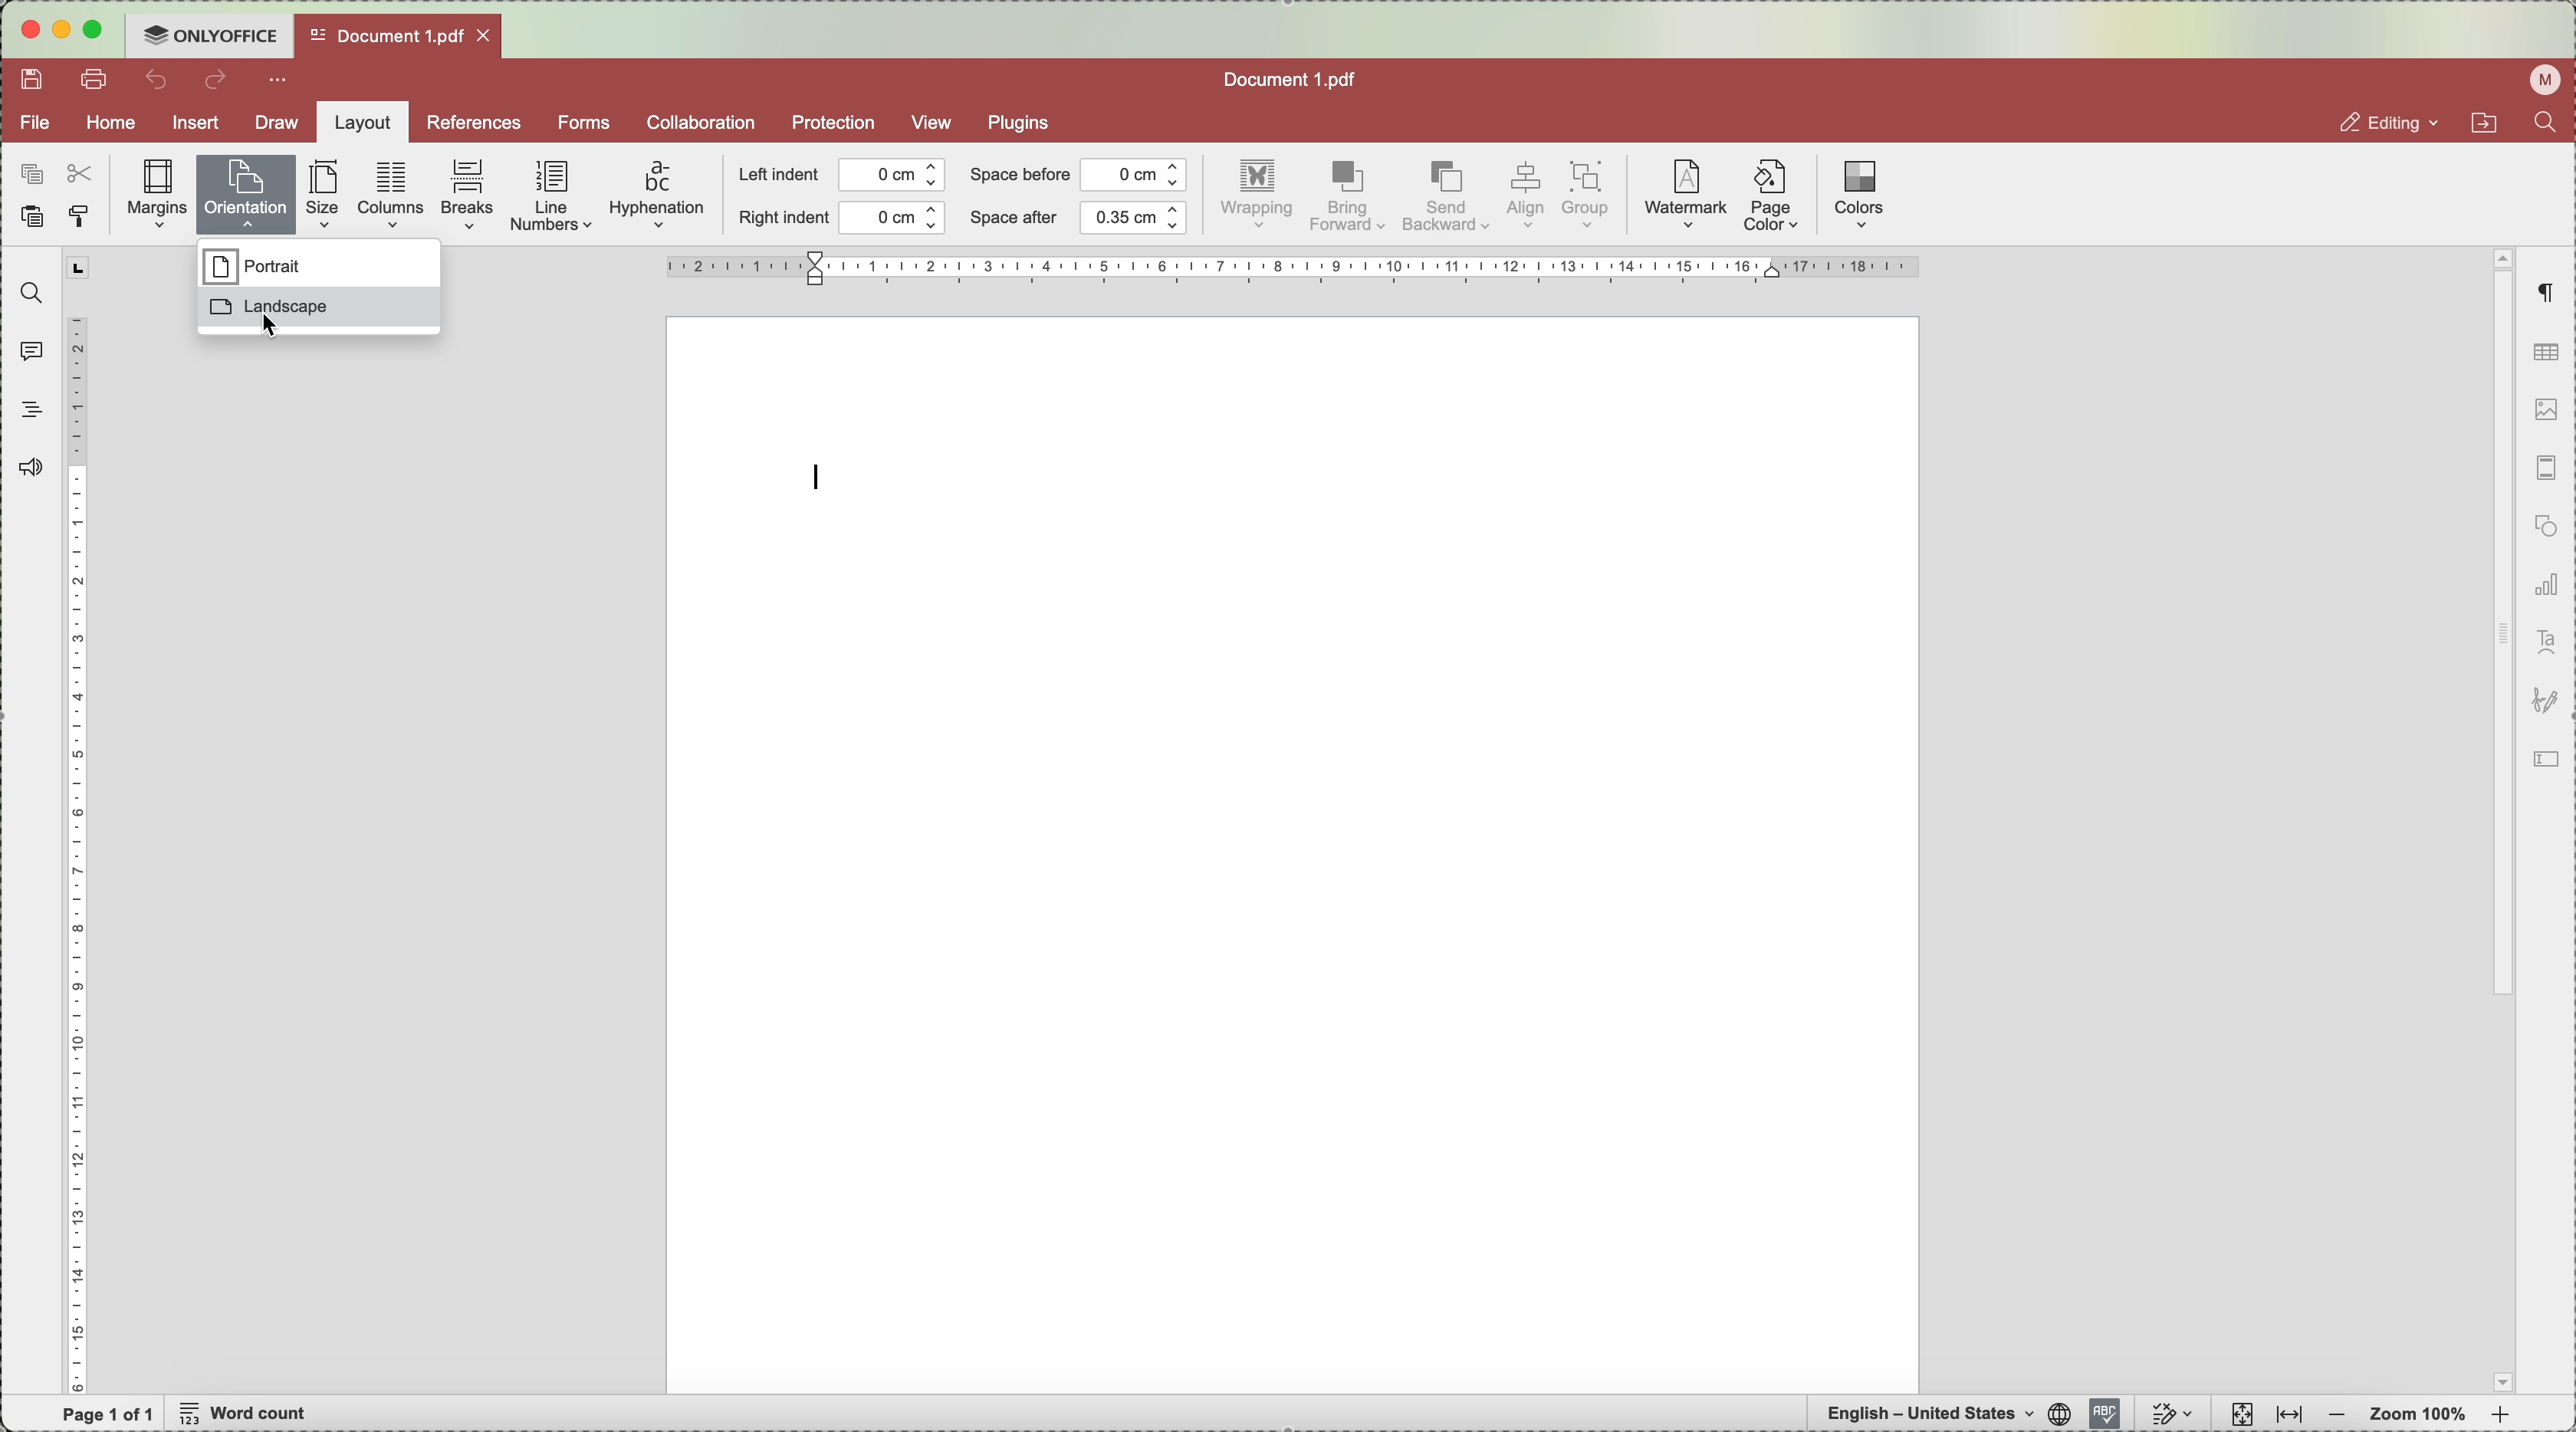  What do you see at coordinates (248, 191) in the screenshot?
I see `orientation` at bounding box center [248, 191].